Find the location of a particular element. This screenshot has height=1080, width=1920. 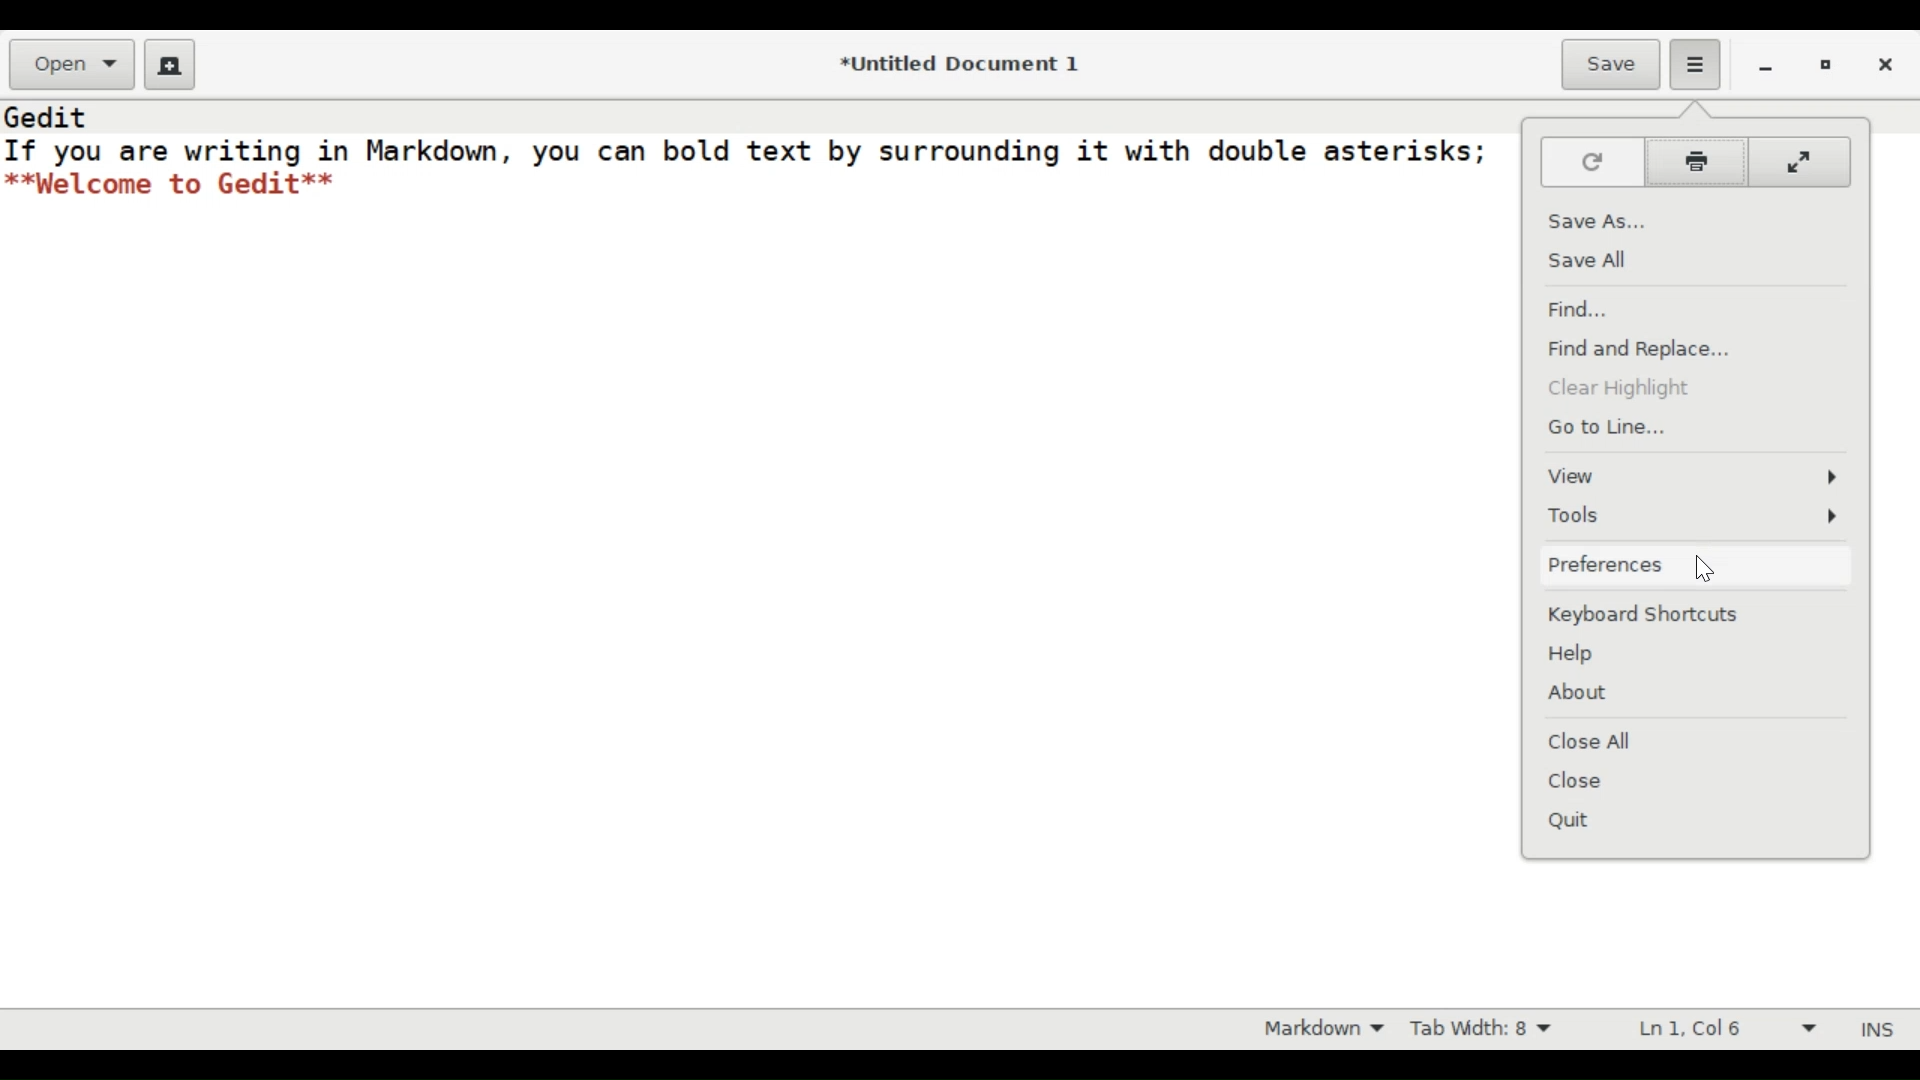

Quit is located at coordinates (1577, 820).